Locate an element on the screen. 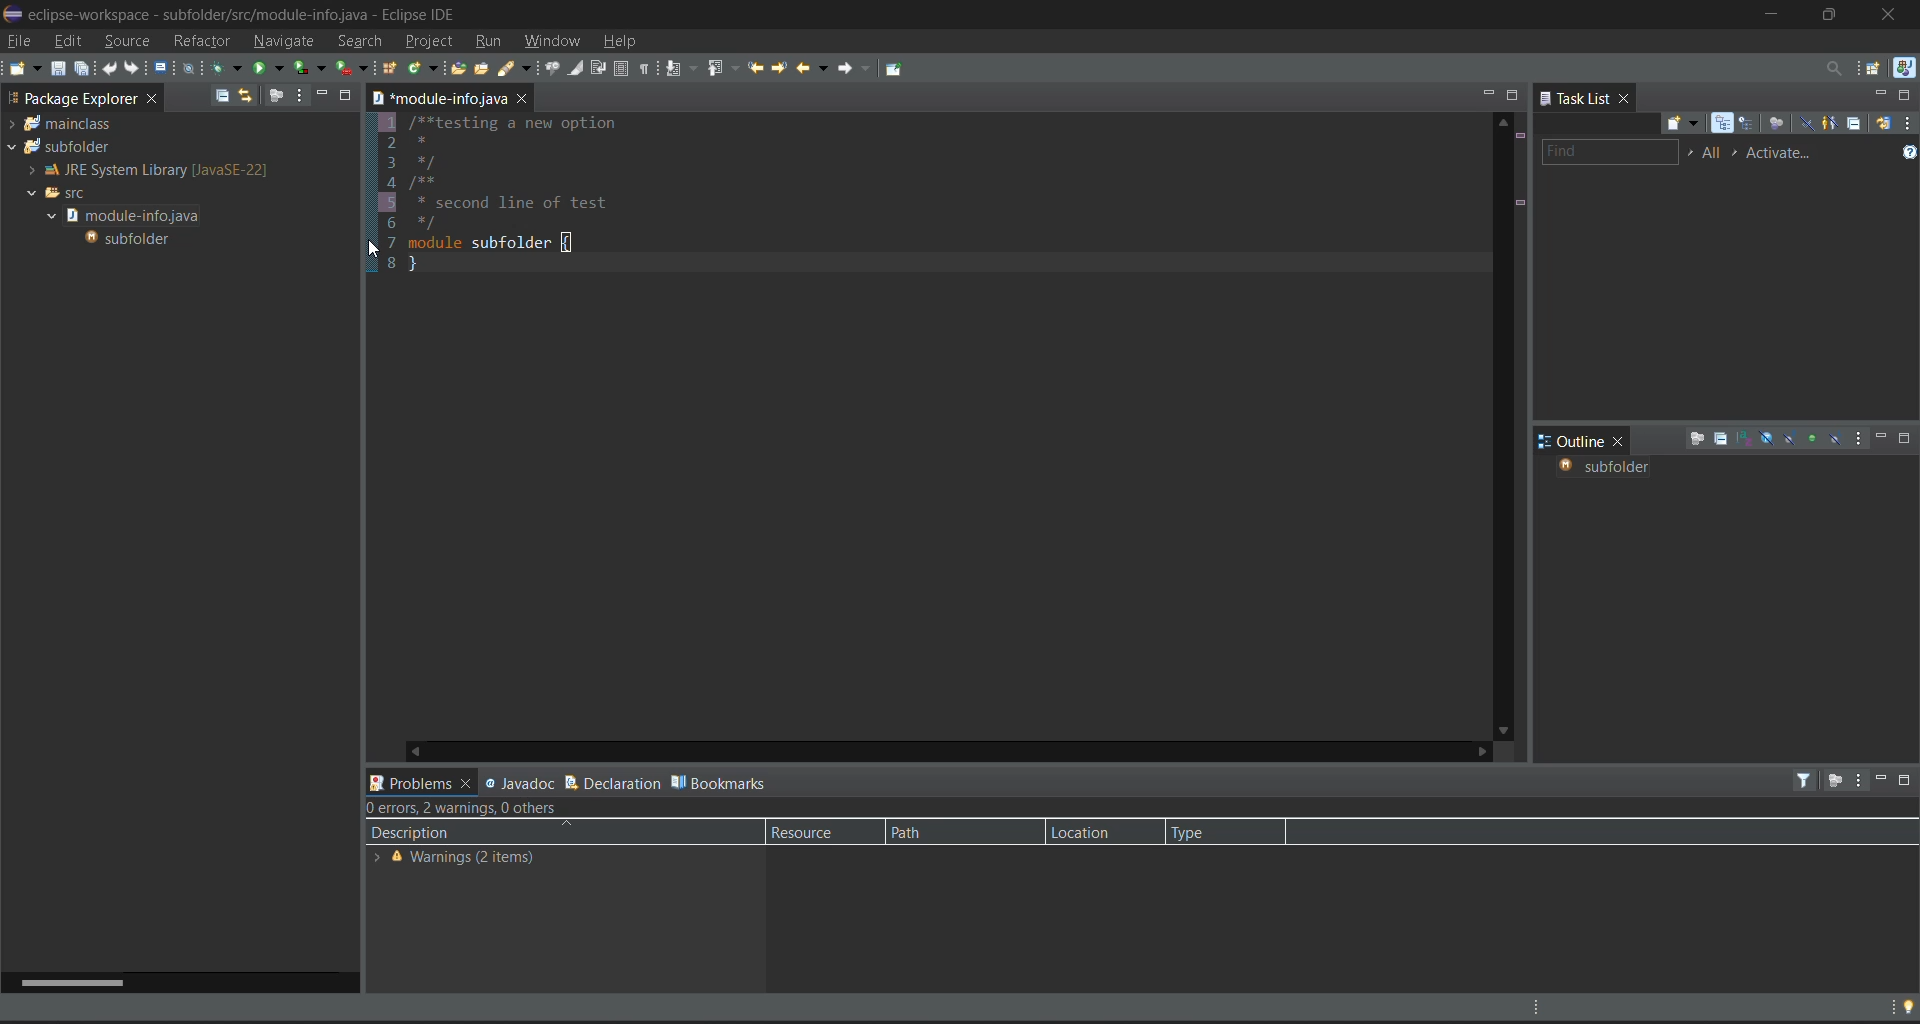 The height and width of the screenshot is (1024, 1920). navigate is located at coordinates (287, 39).